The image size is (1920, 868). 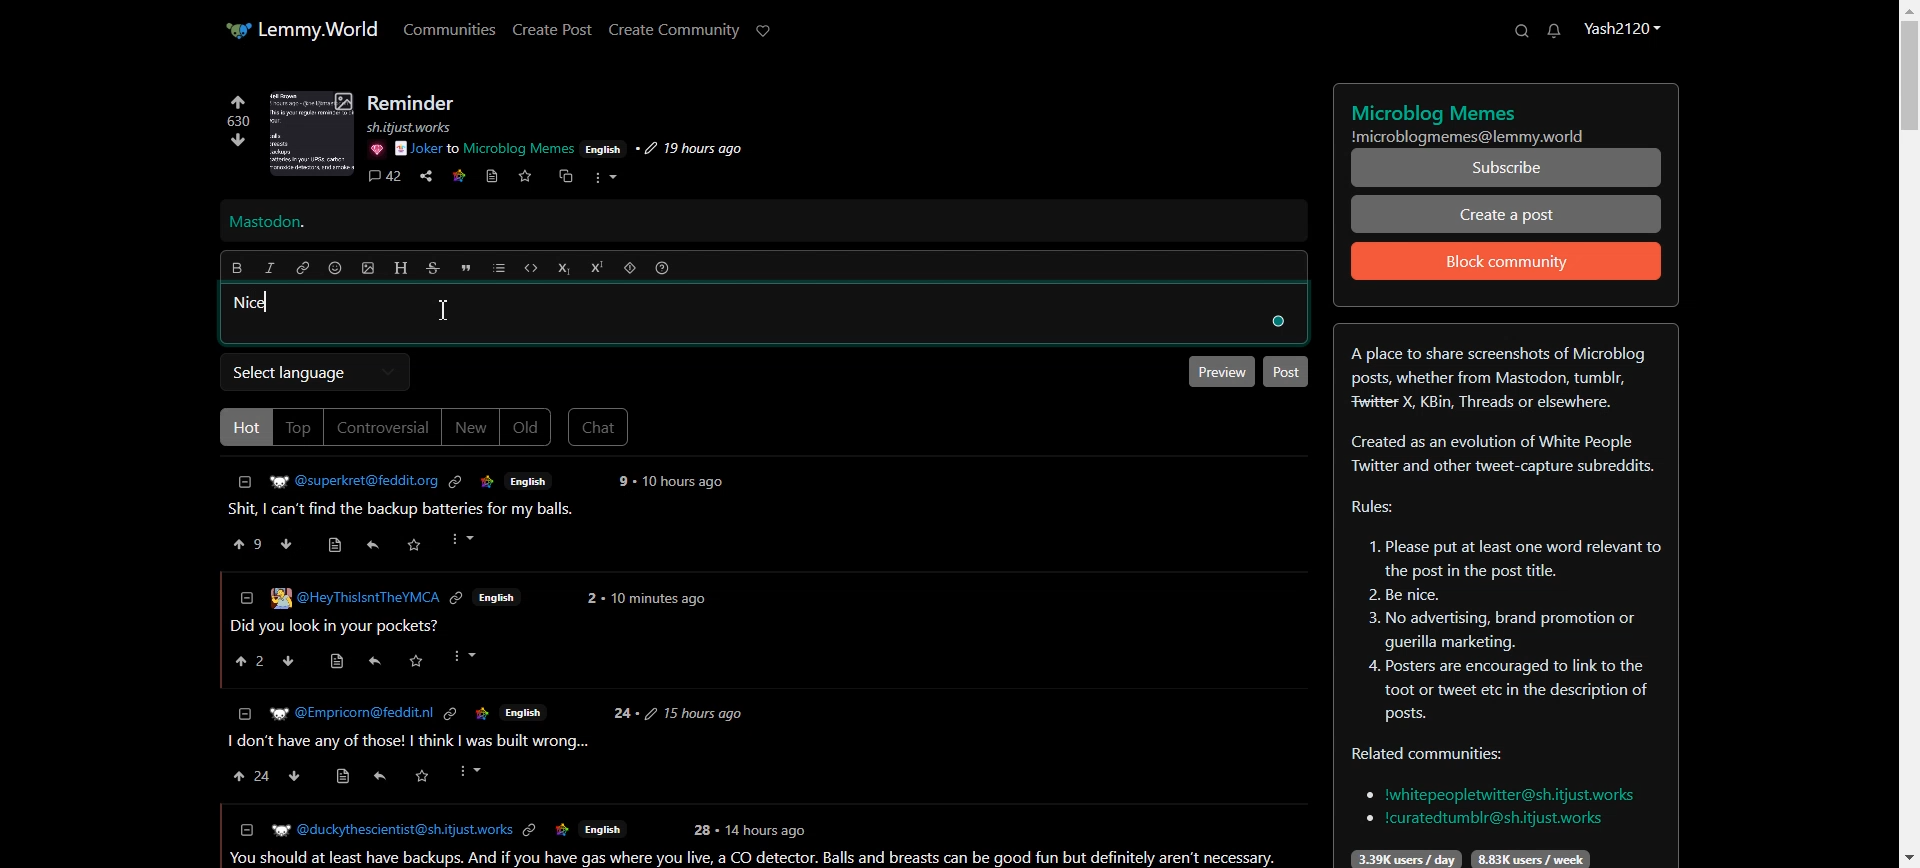 I want to click on Subscribe, so click(x=1507, y=168).